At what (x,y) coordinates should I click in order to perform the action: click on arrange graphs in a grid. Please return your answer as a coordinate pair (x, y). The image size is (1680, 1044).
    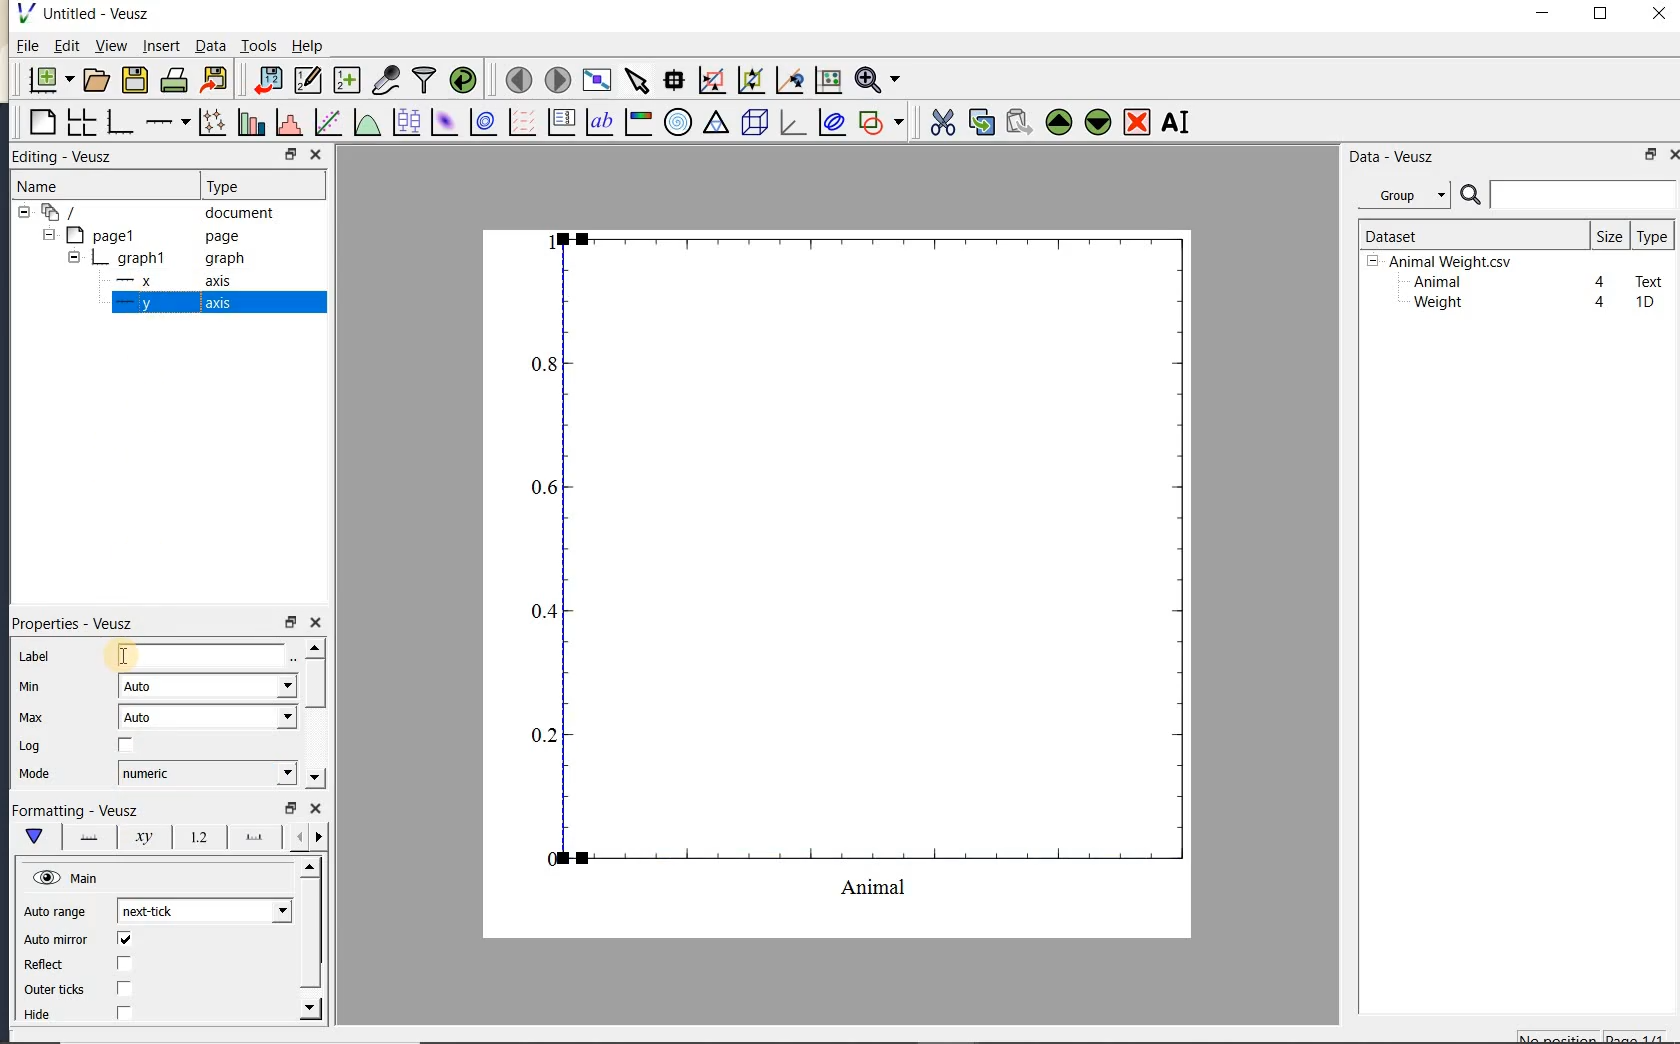
    Looking at the image, I should click on (80, 122).